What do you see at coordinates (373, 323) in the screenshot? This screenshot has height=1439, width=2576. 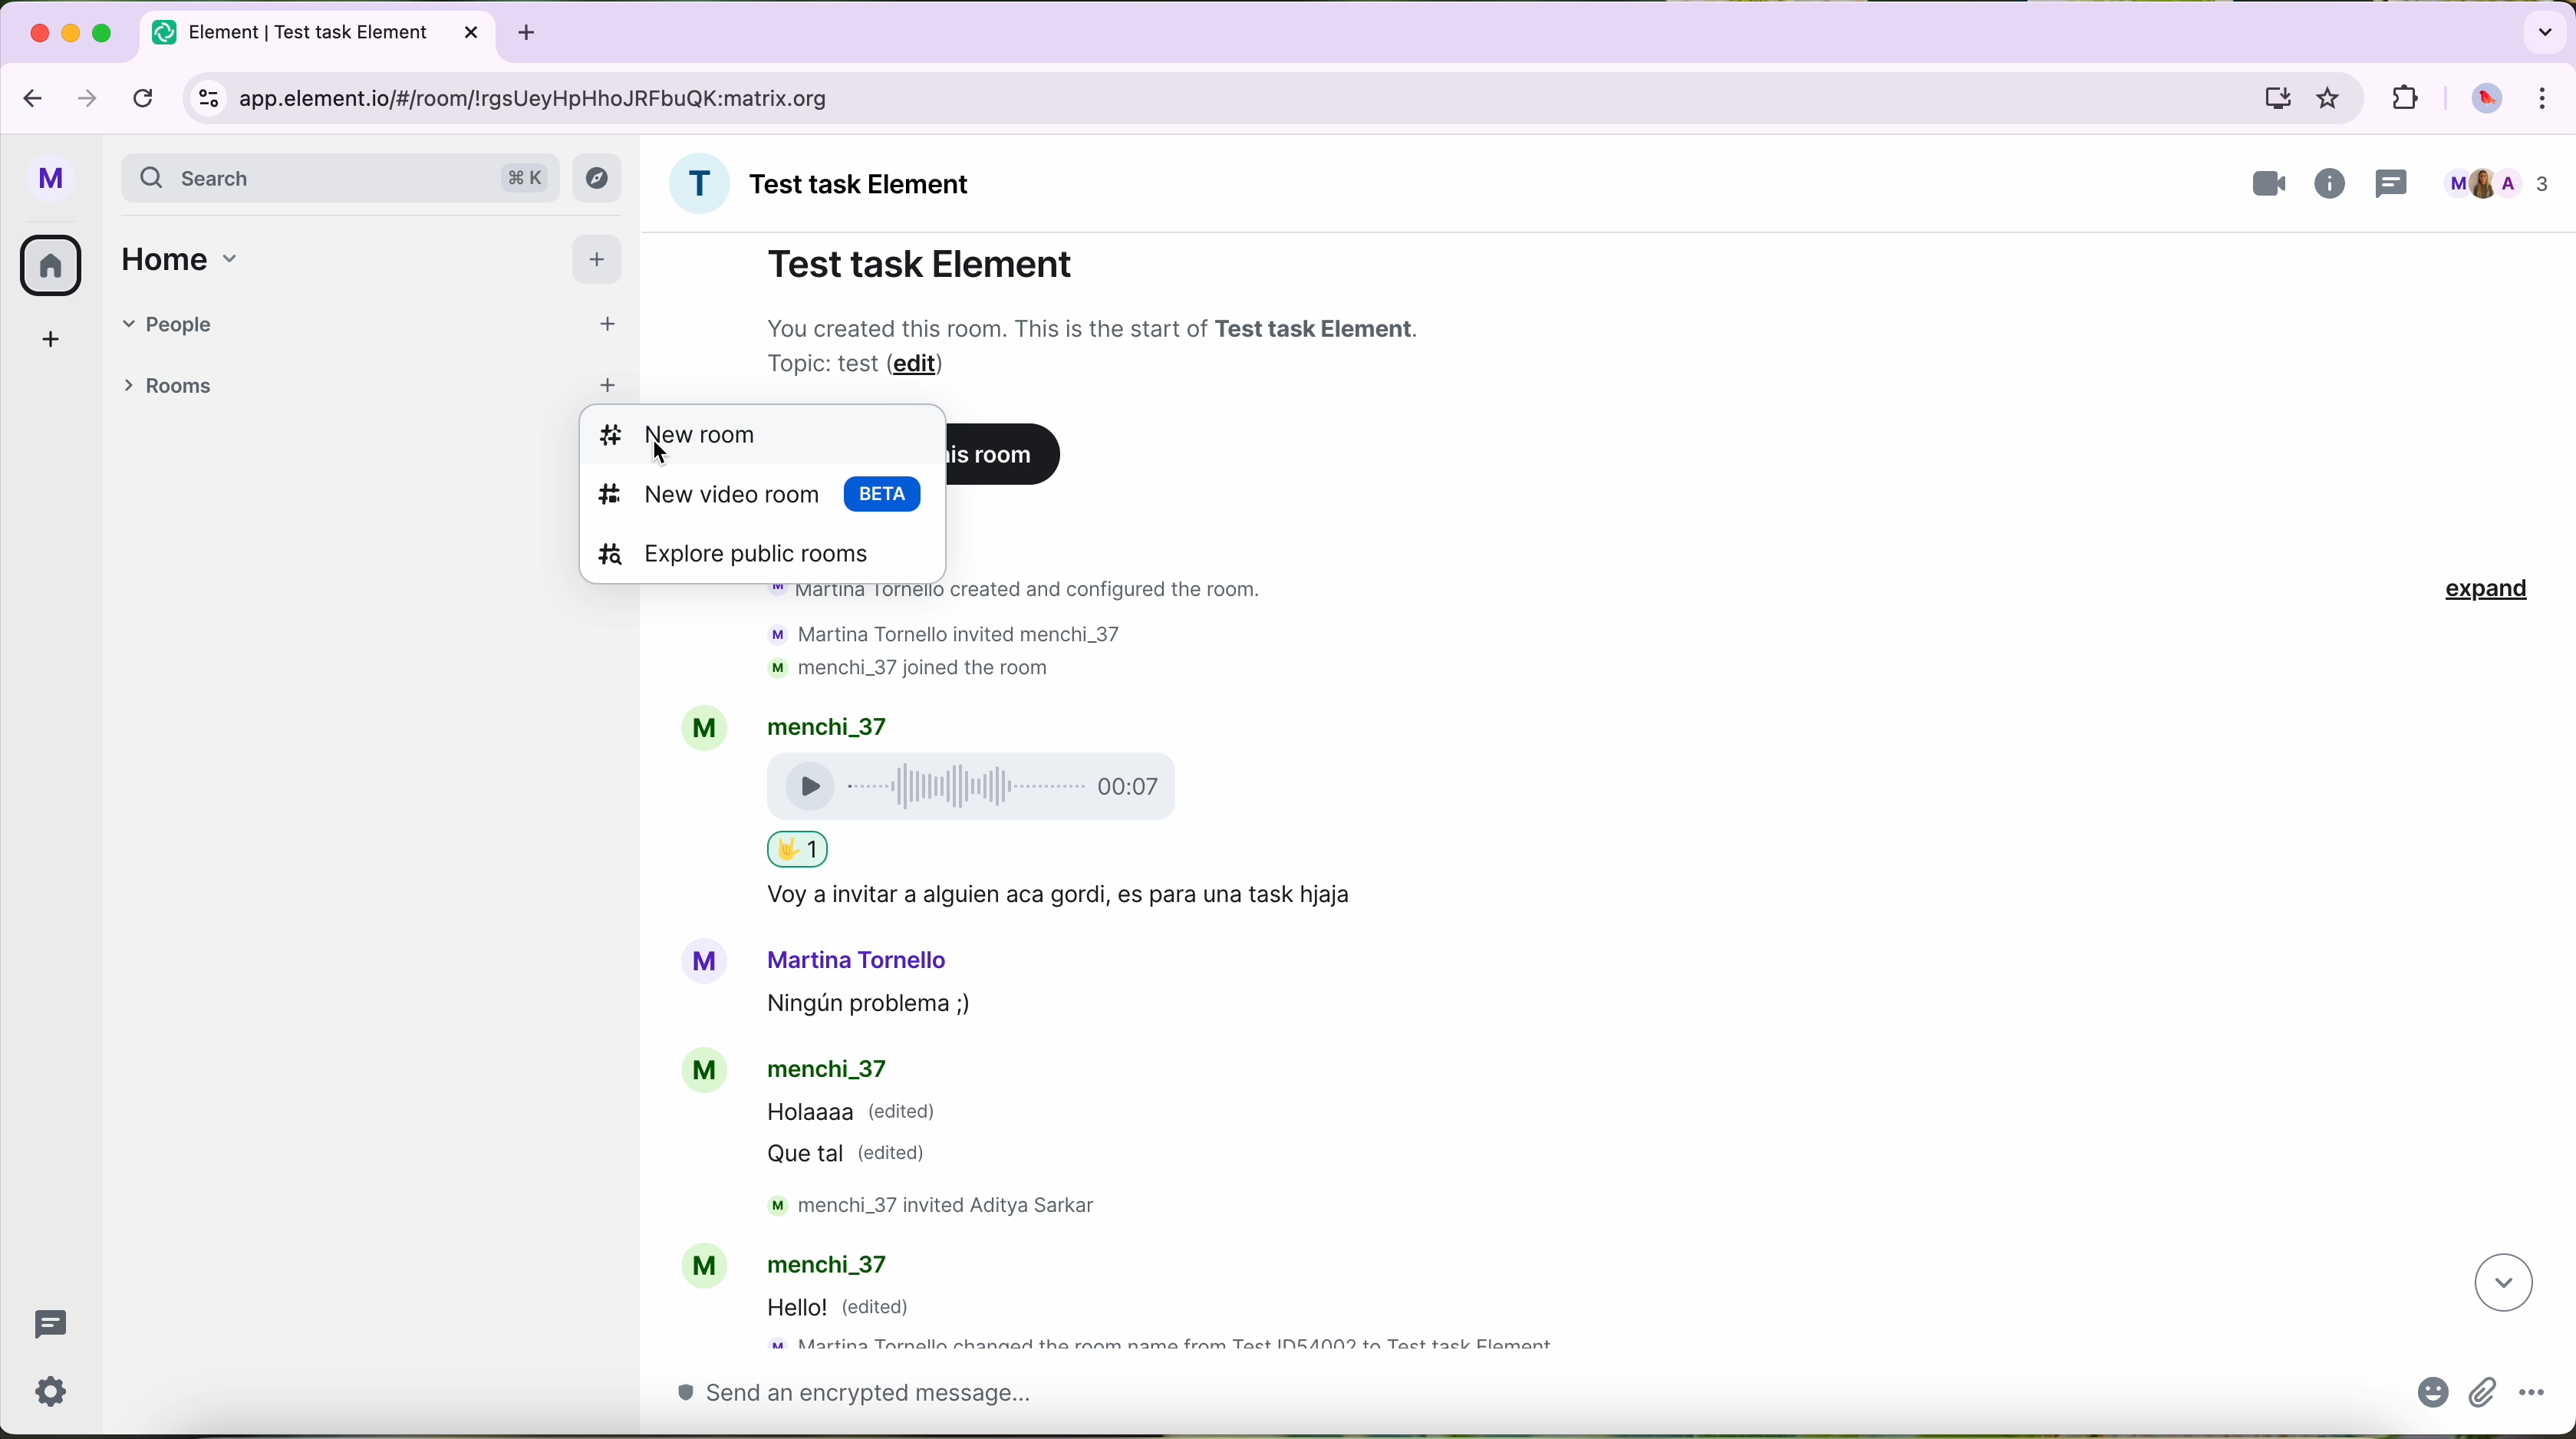 I see `people tab` at bounding box center [373, 323].